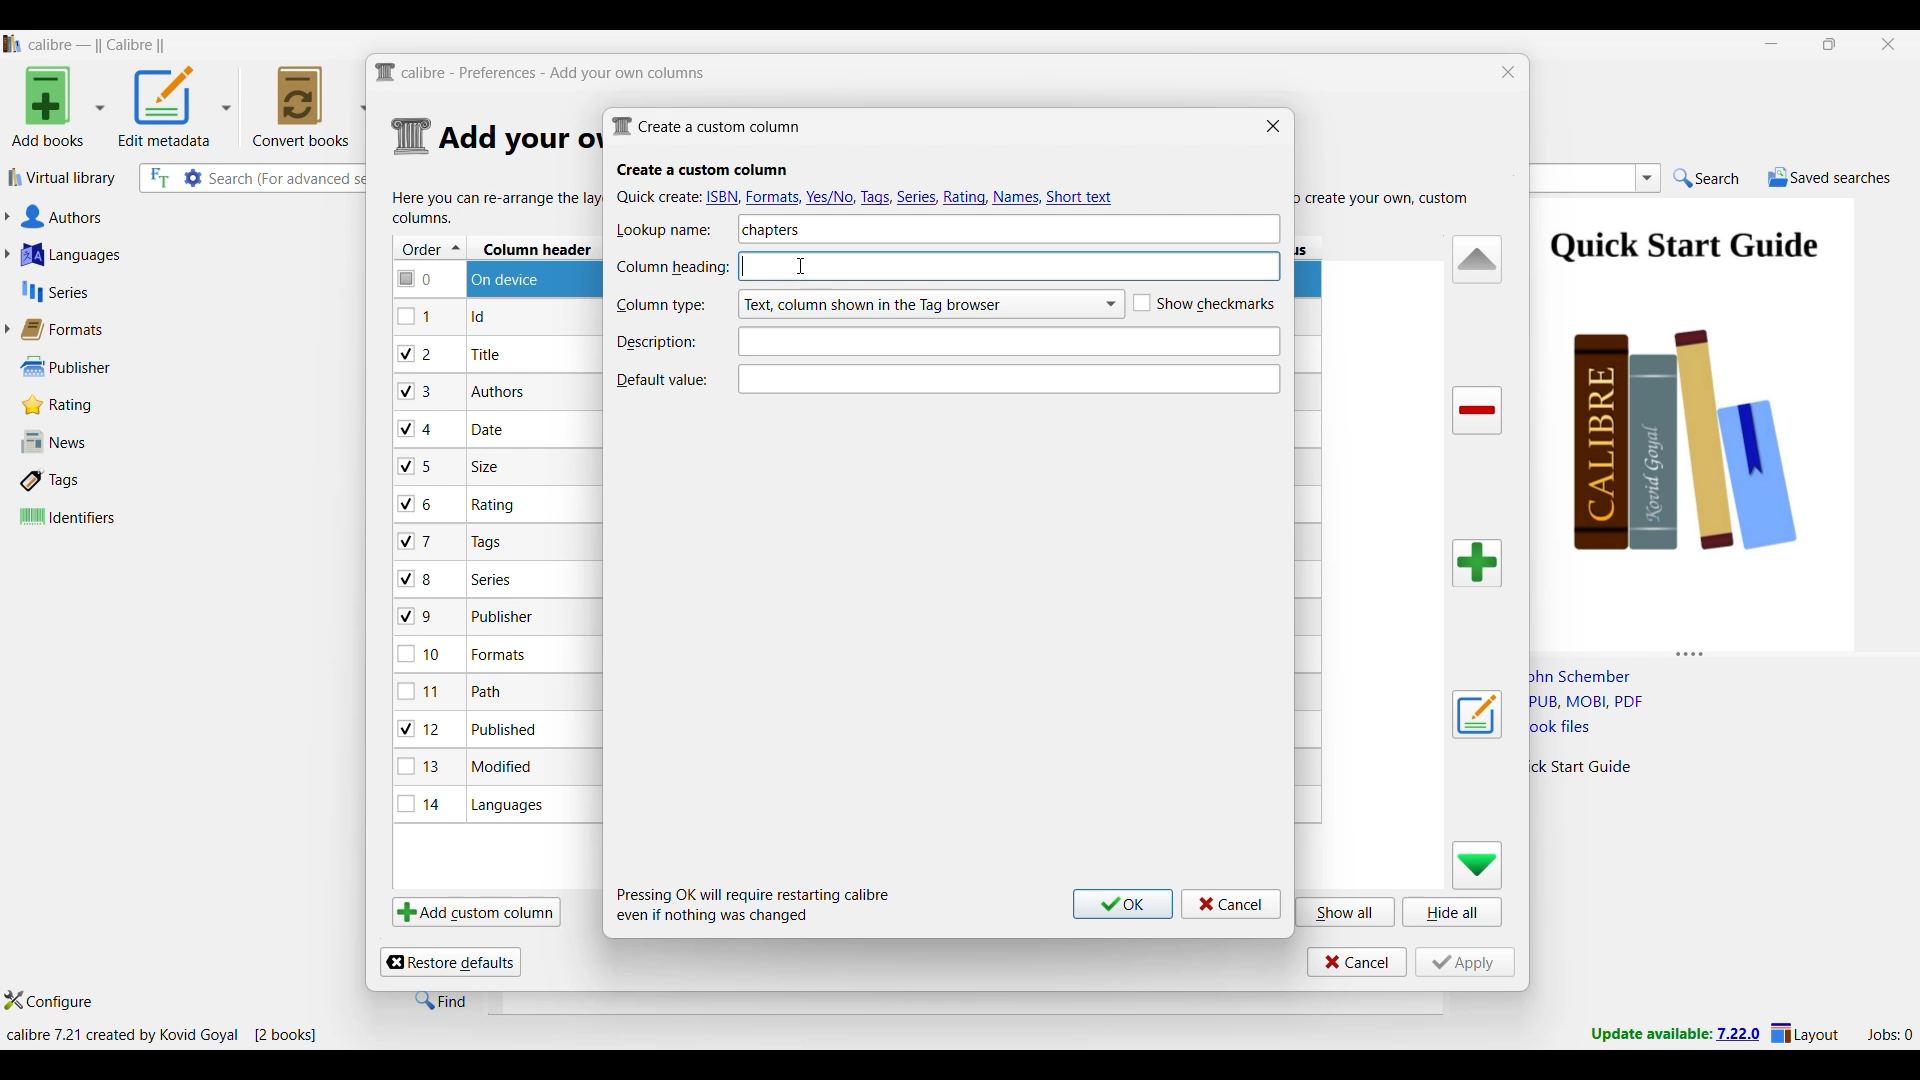 This screenshot has height=1080, width=1920. What do you see at coordinates (290, 179) in the screenshot?
I see `Input search here` at bounding box center [290, 179].